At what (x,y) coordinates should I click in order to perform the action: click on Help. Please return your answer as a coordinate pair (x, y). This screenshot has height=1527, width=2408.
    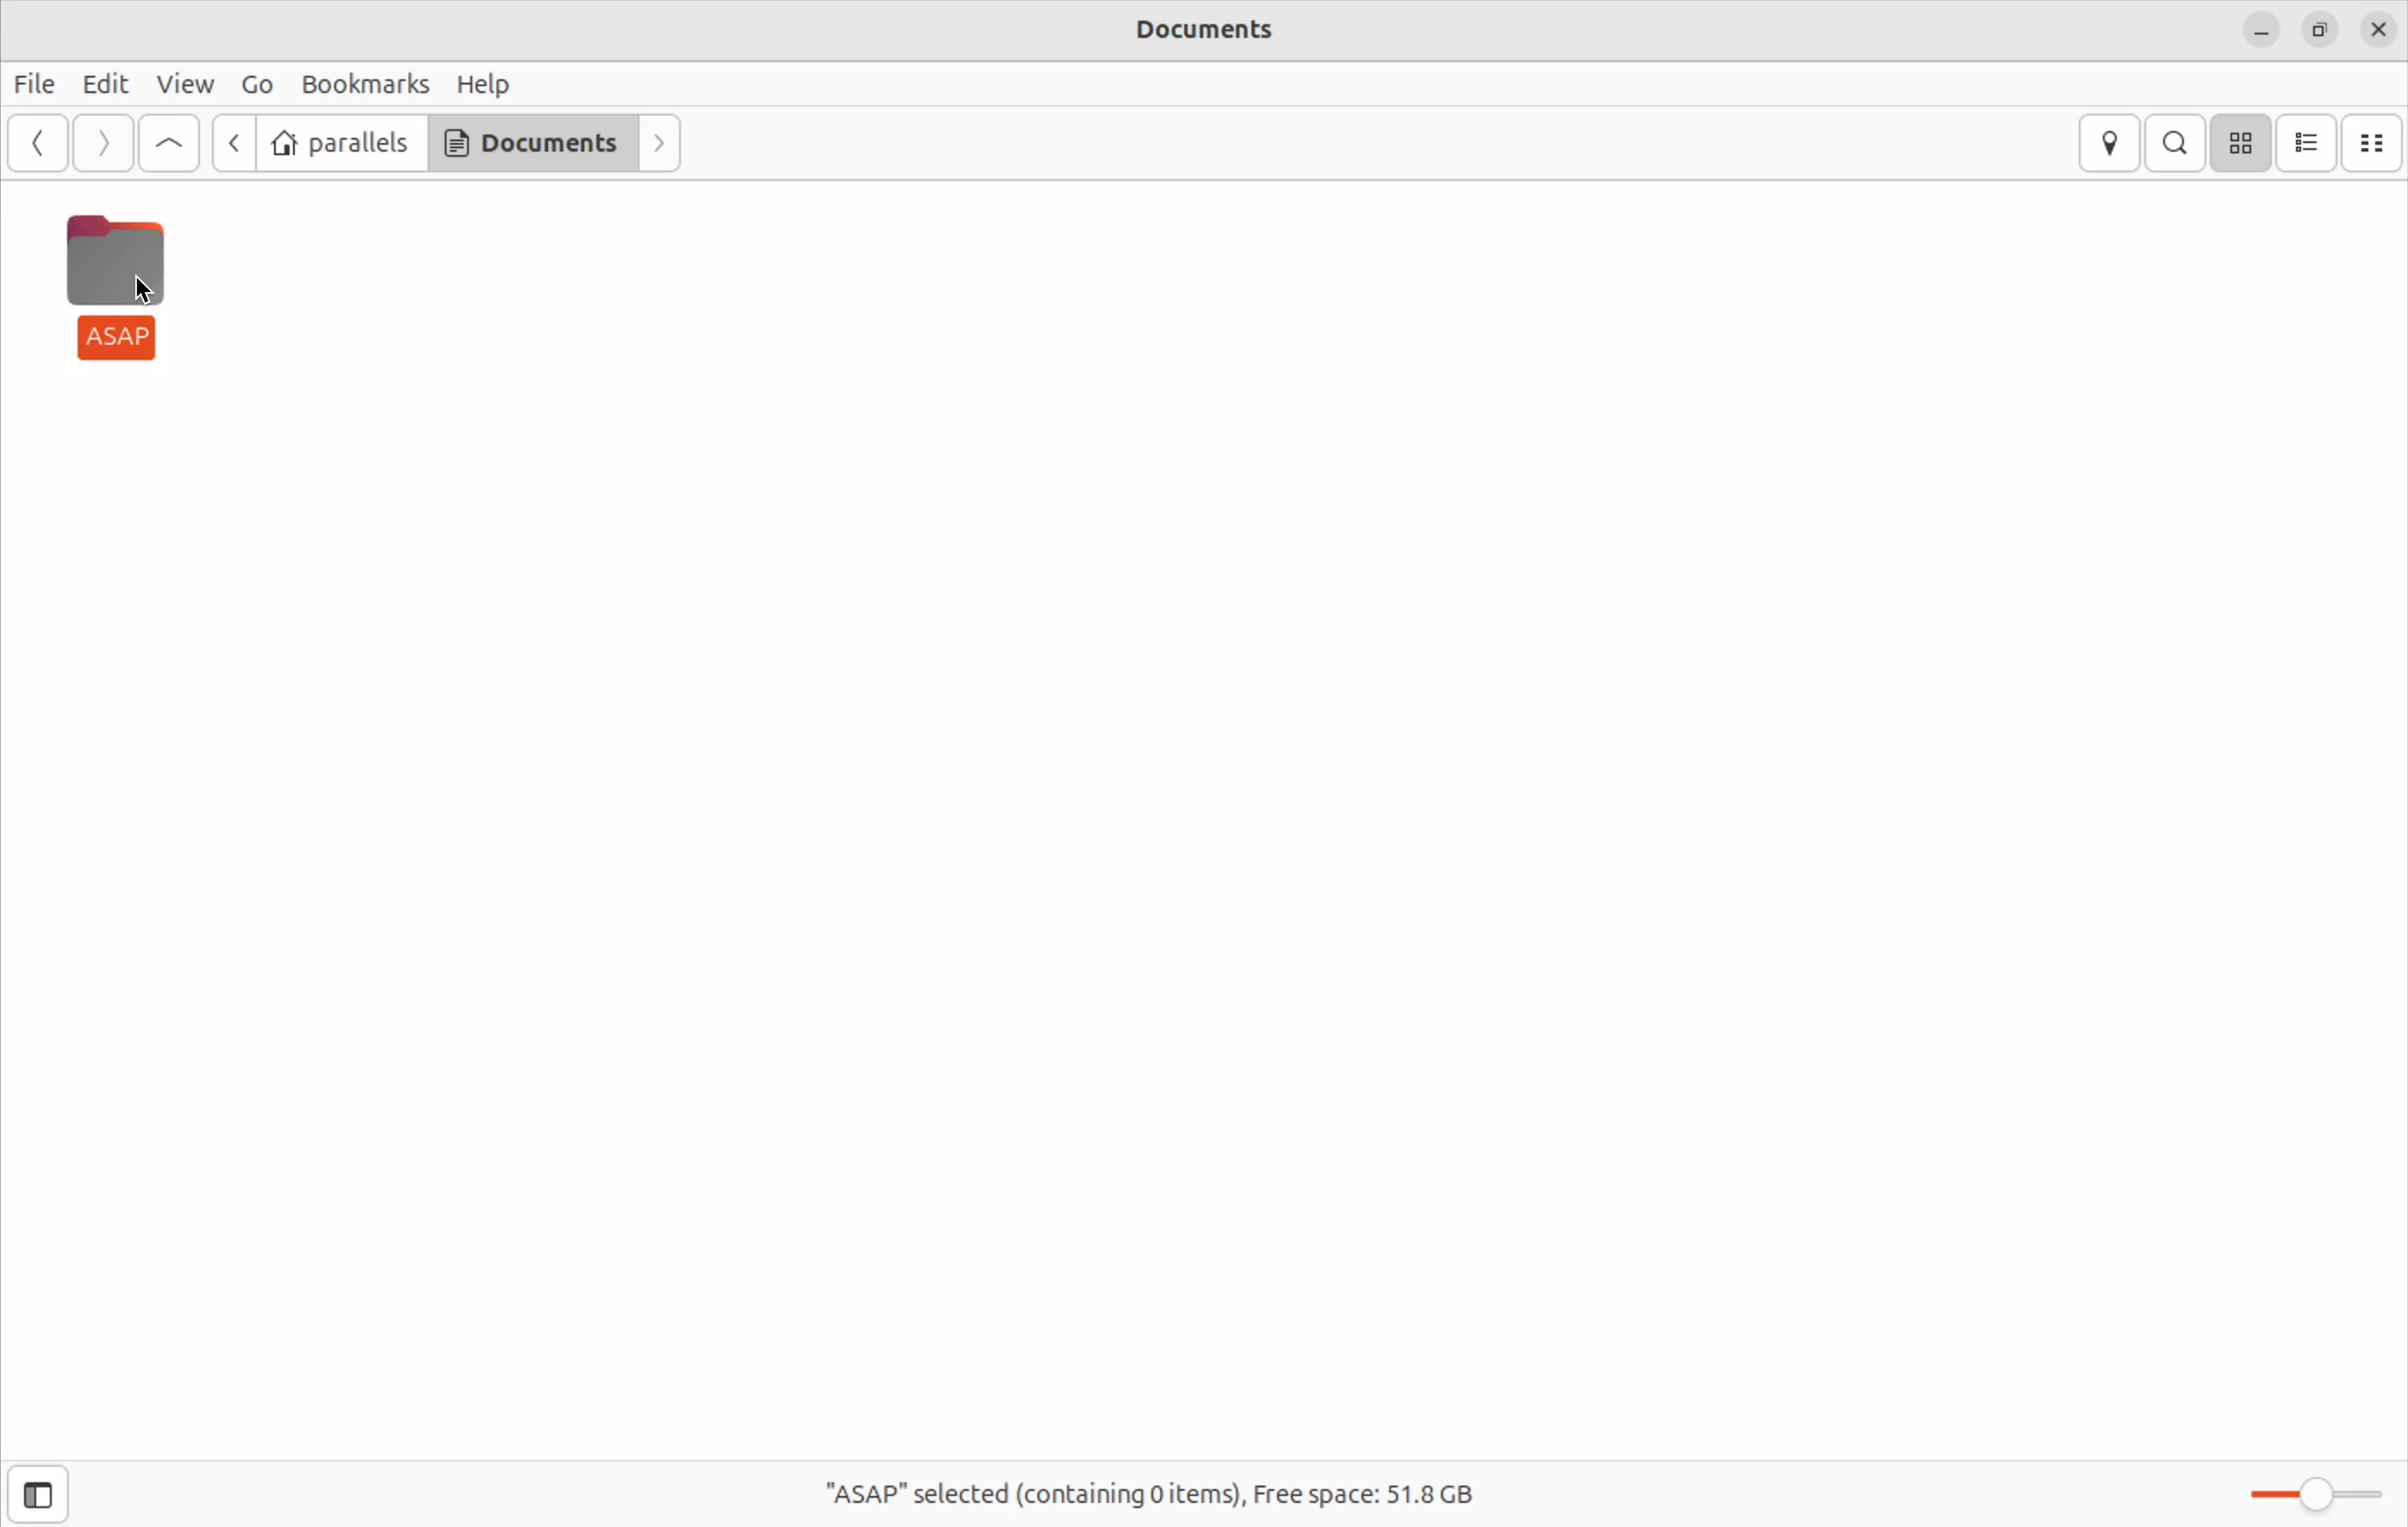
    Looking at the image, I should click on (493, 83).